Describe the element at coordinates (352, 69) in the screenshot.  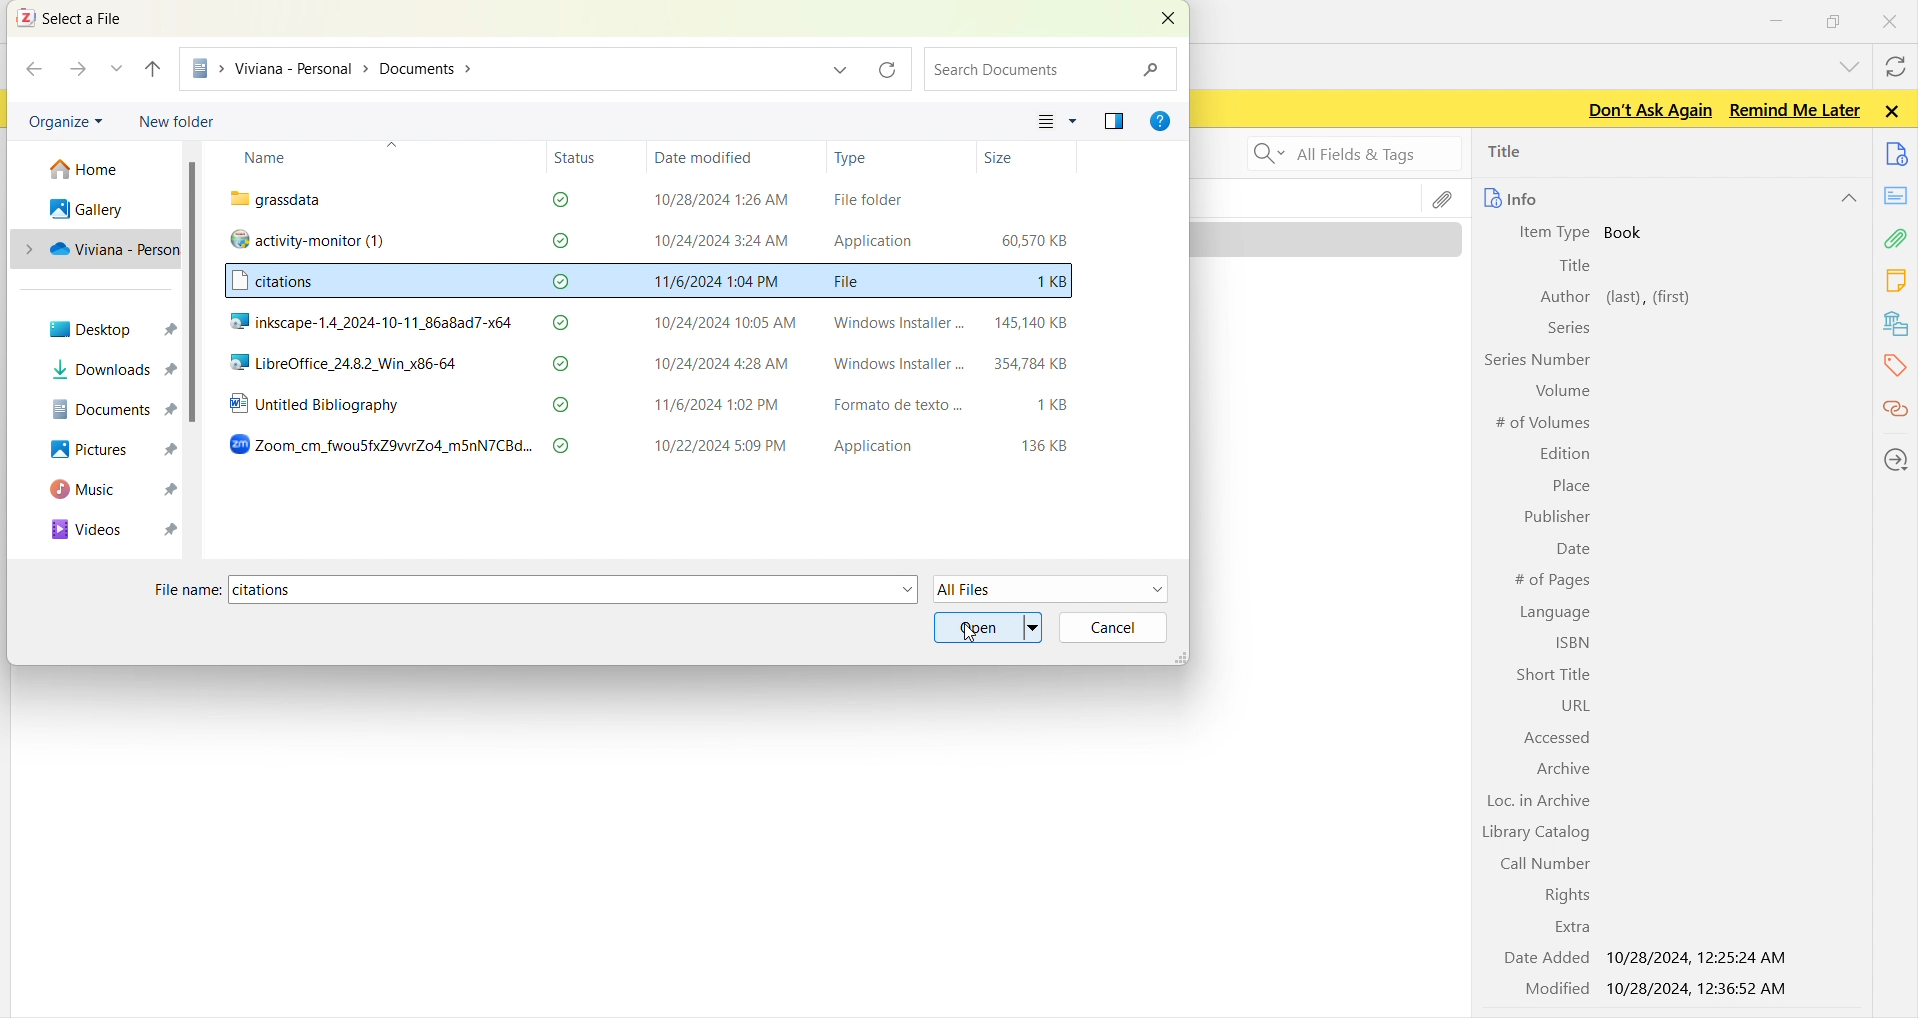
I see `PC > Viviana - Personal > Documents >` at that location.